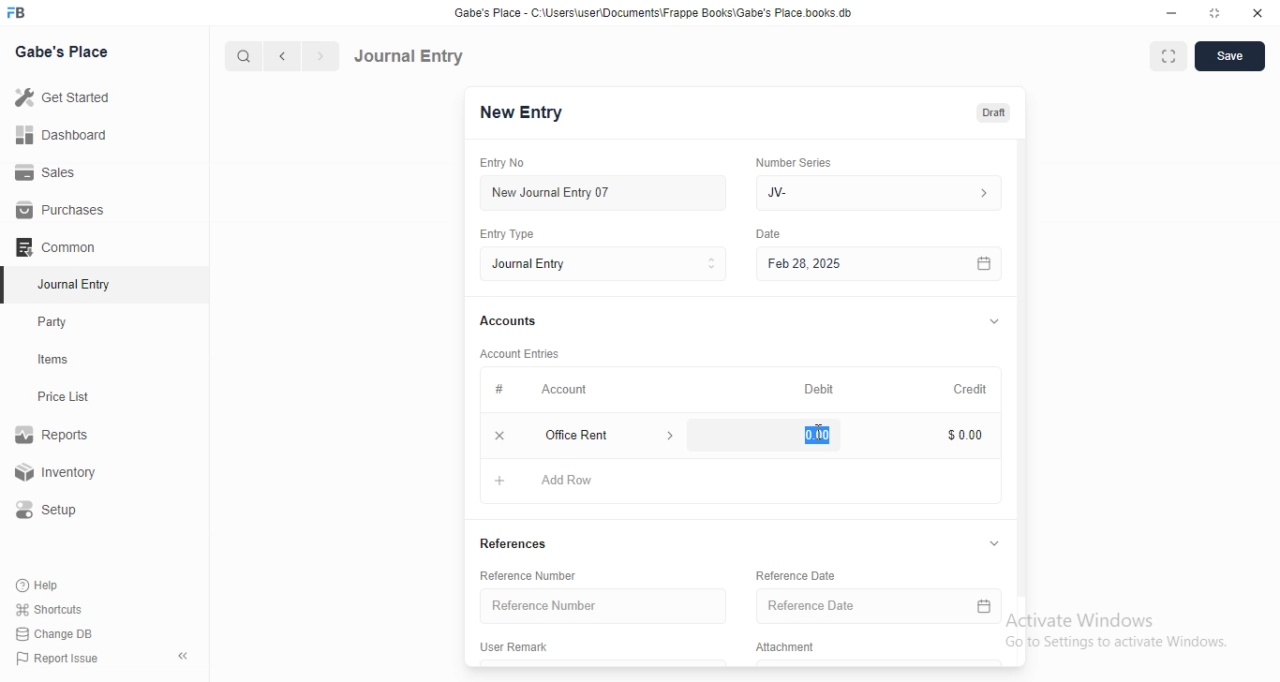 The image size is (1280, 682). Describe the element at coordinates (997, 542) in the screenshot. I see `v` at that location.